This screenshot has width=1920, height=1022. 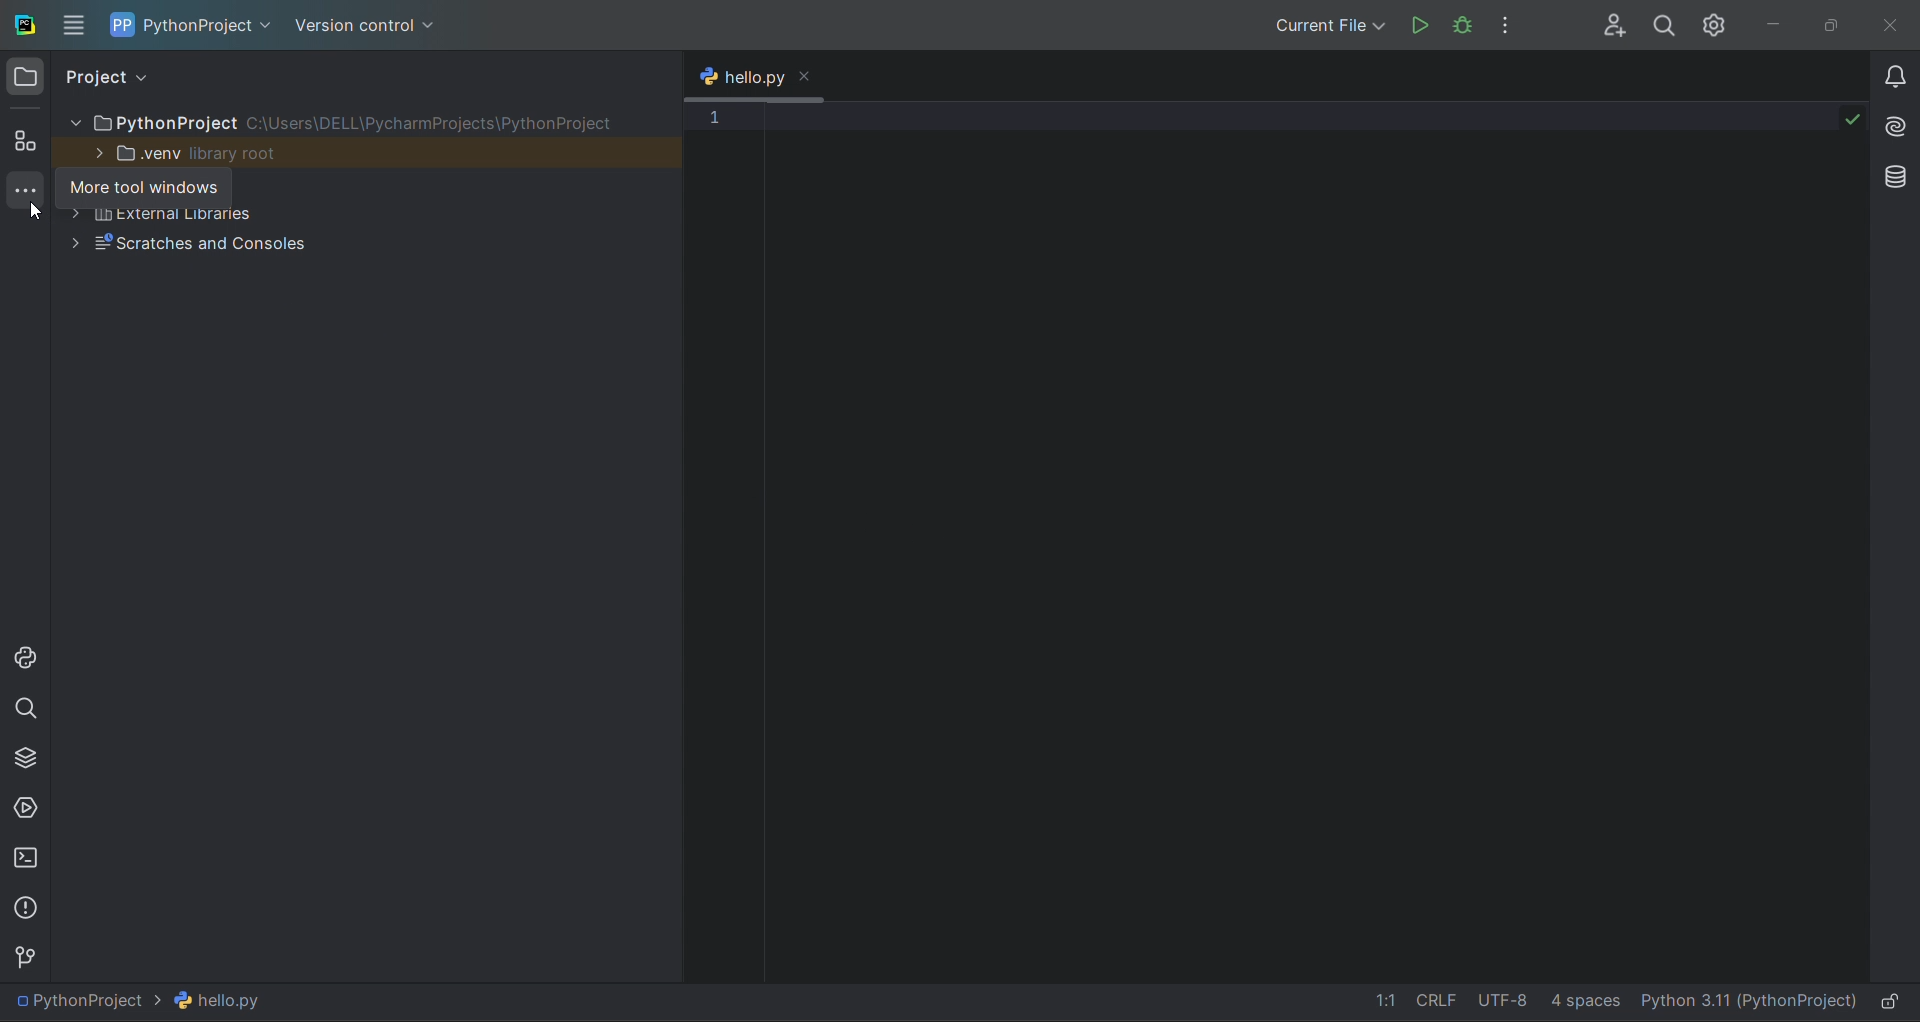 I want to click on more tools window, so click(x=25, y=193).